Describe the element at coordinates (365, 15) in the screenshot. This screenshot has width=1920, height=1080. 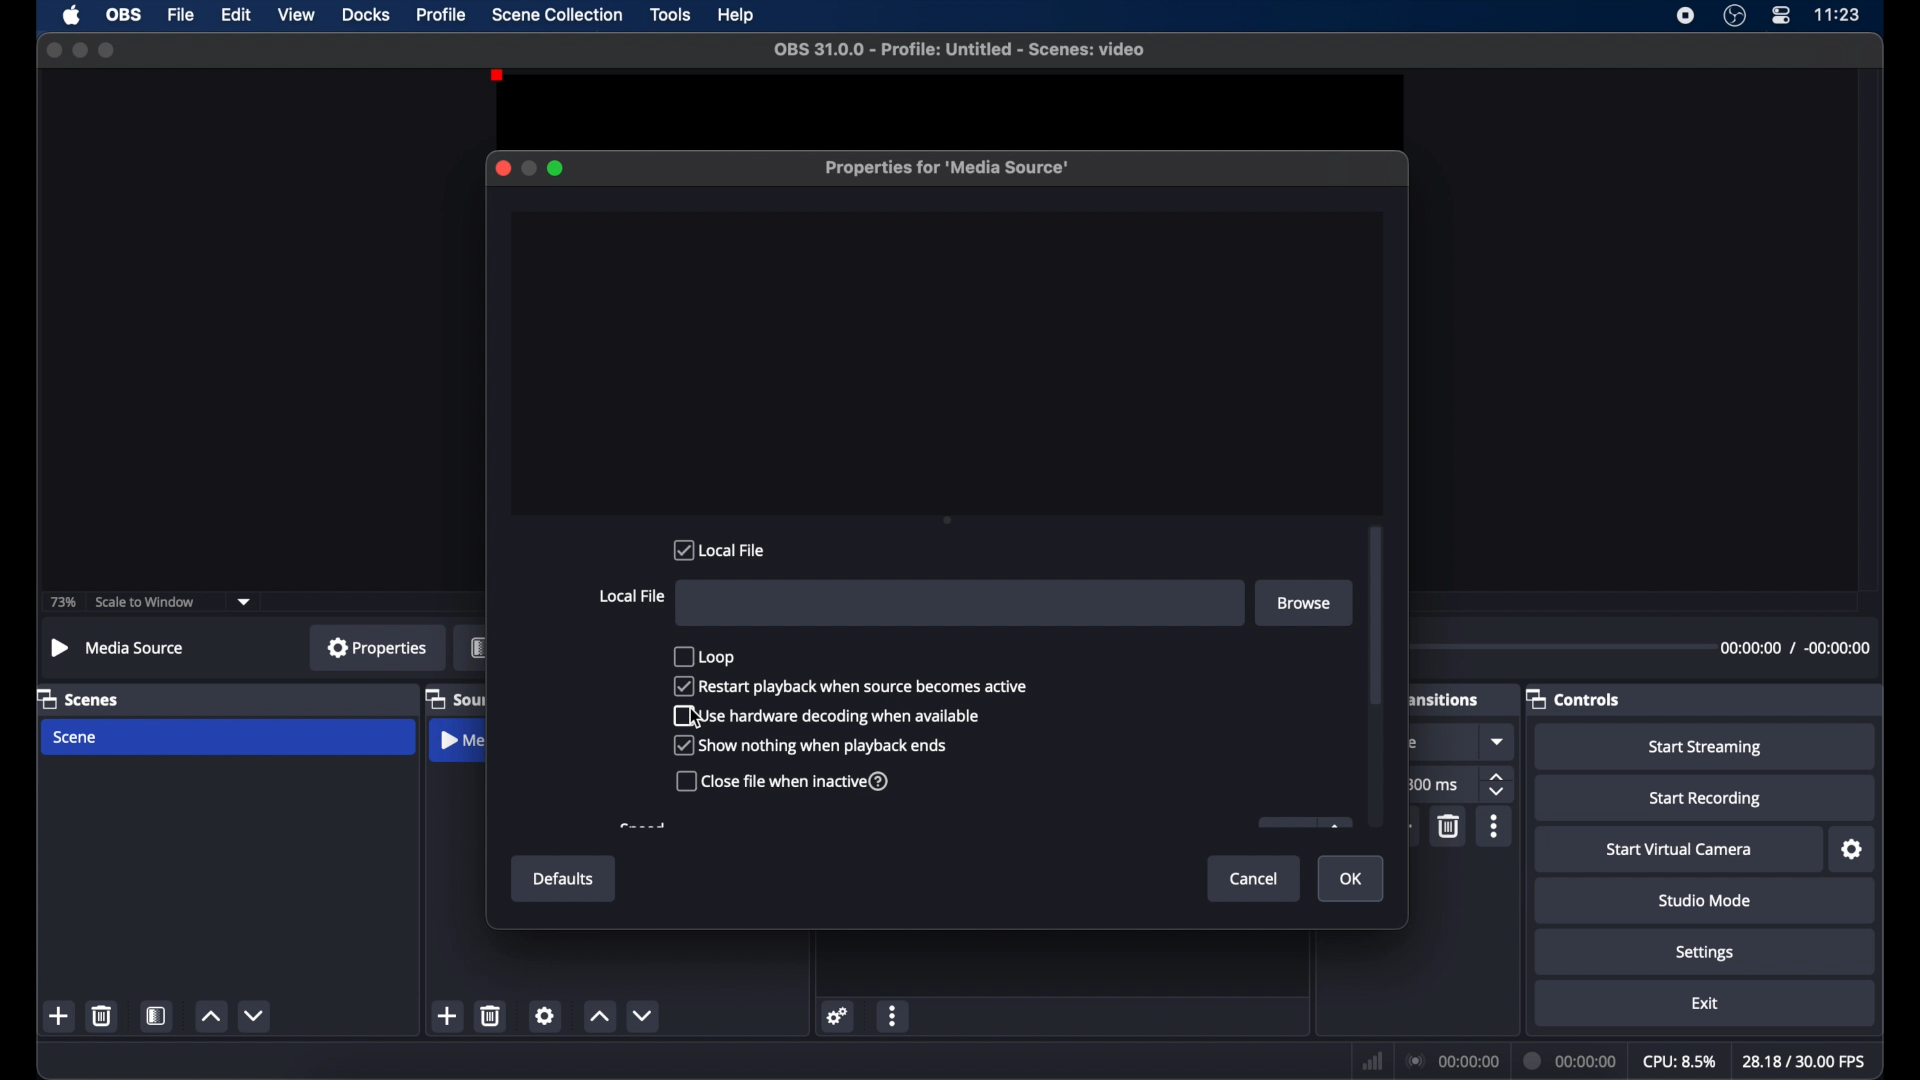
I see `docks` at that location.